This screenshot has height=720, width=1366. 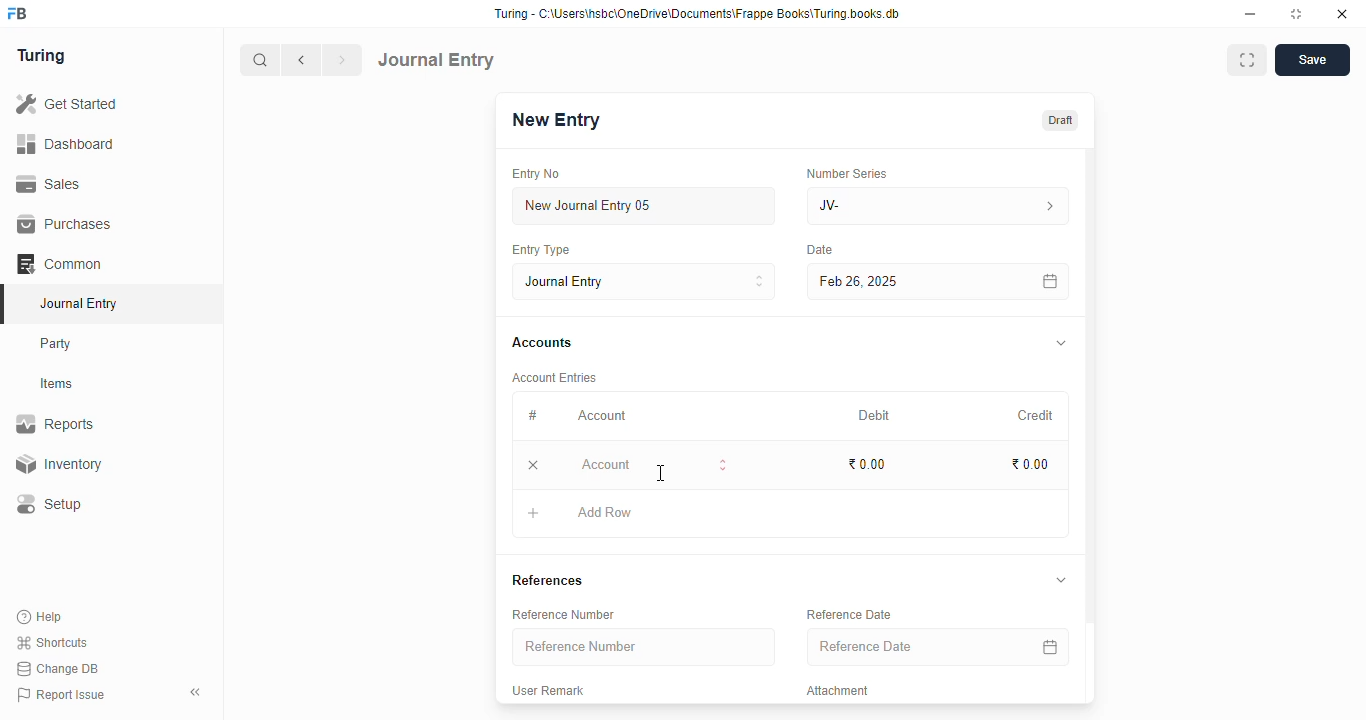 I want to click on shortcuts, so click(x=52, y=643).